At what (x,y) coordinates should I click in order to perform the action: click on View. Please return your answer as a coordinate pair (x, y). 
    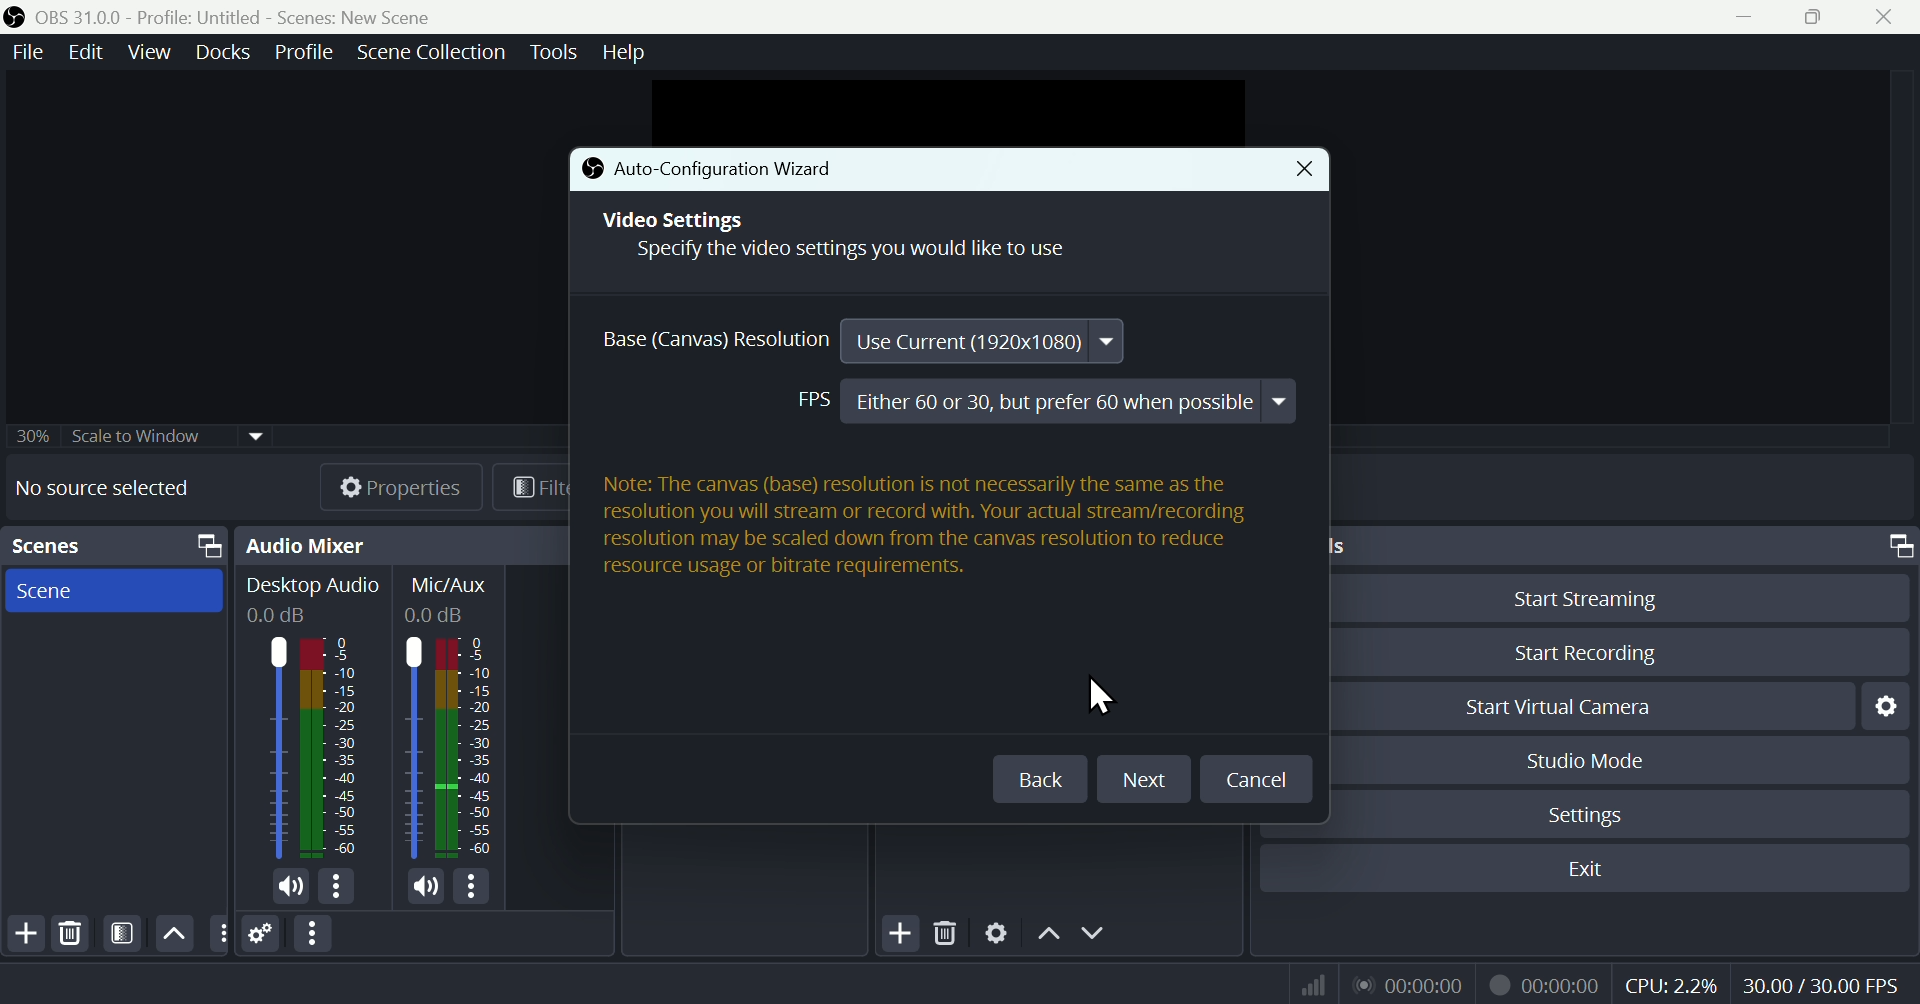
    Looking at the image, I should click on (145, 52).